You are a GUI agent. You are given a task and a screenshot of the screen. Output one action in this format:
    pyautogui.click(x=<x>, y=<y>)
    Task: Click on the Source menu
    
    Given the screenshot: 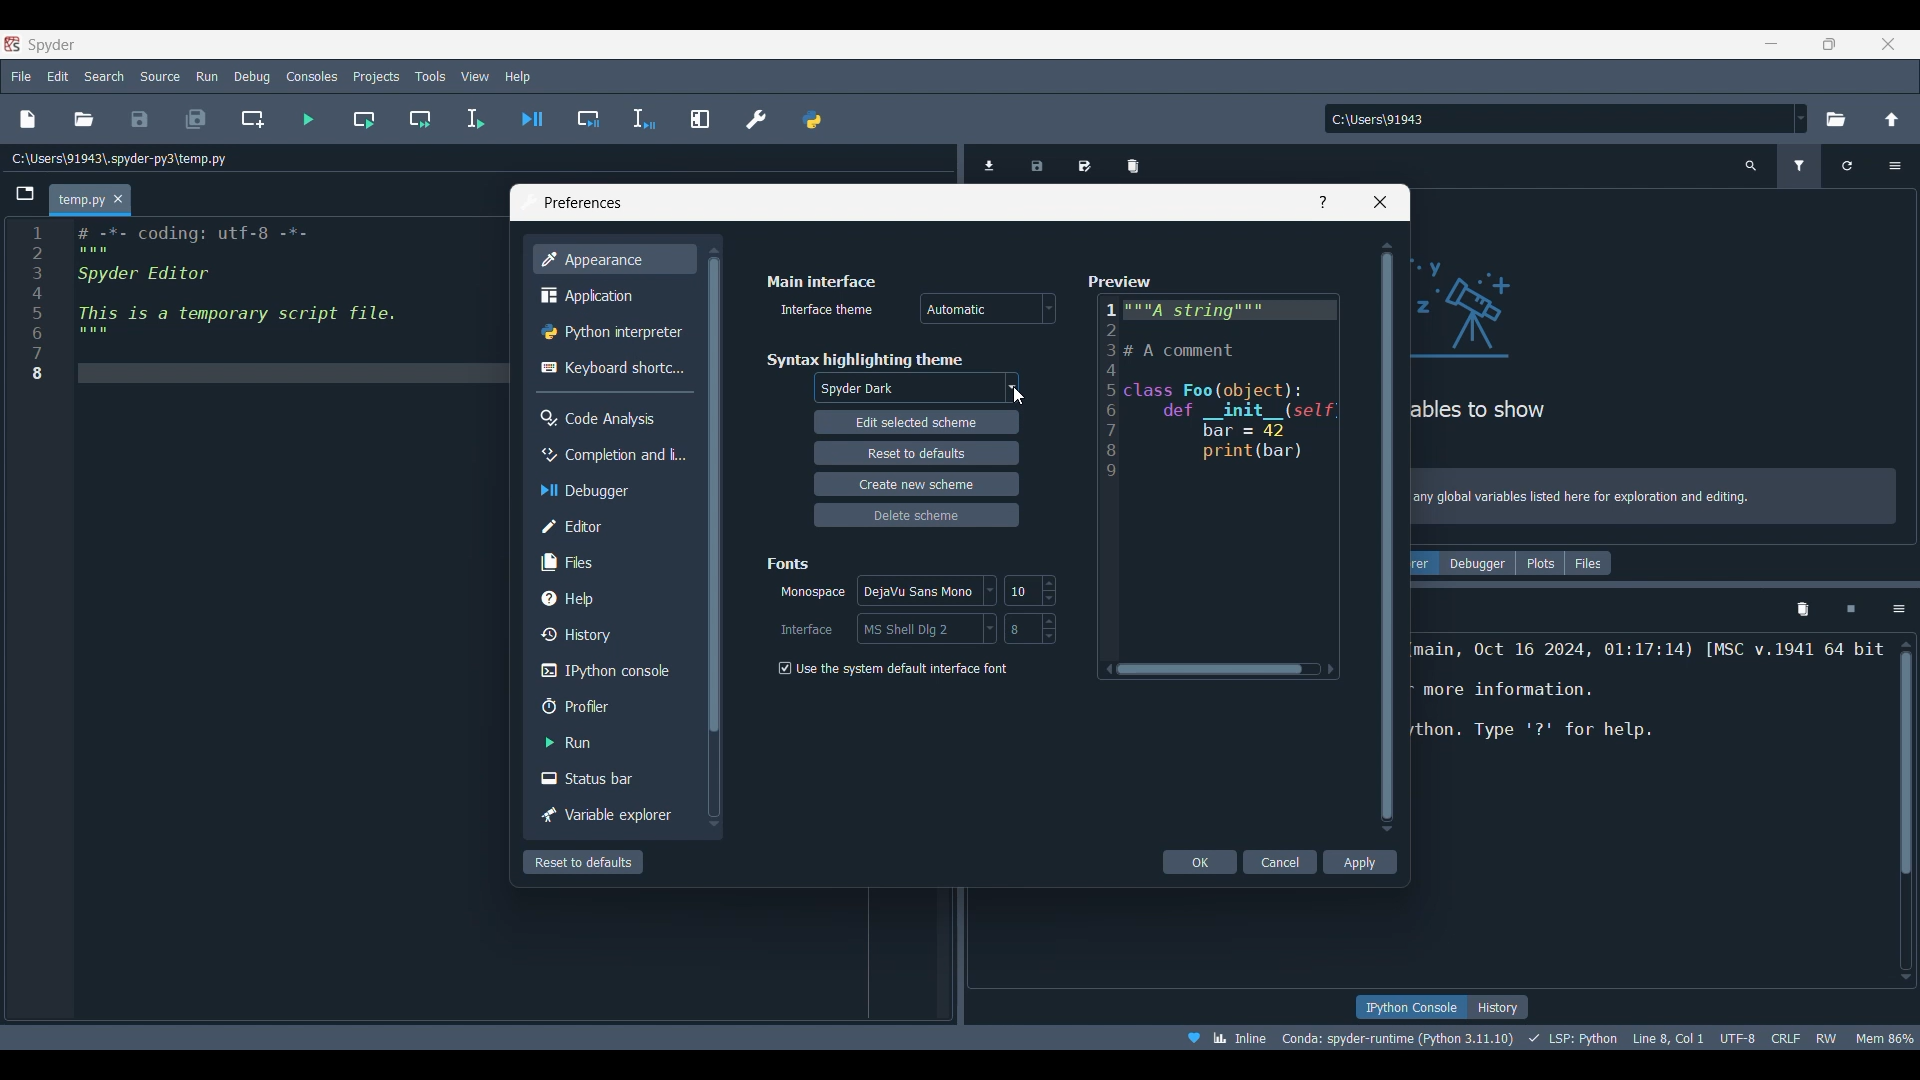 What is the action you would take?
    pyautogui.click(x=161, y=75)
    